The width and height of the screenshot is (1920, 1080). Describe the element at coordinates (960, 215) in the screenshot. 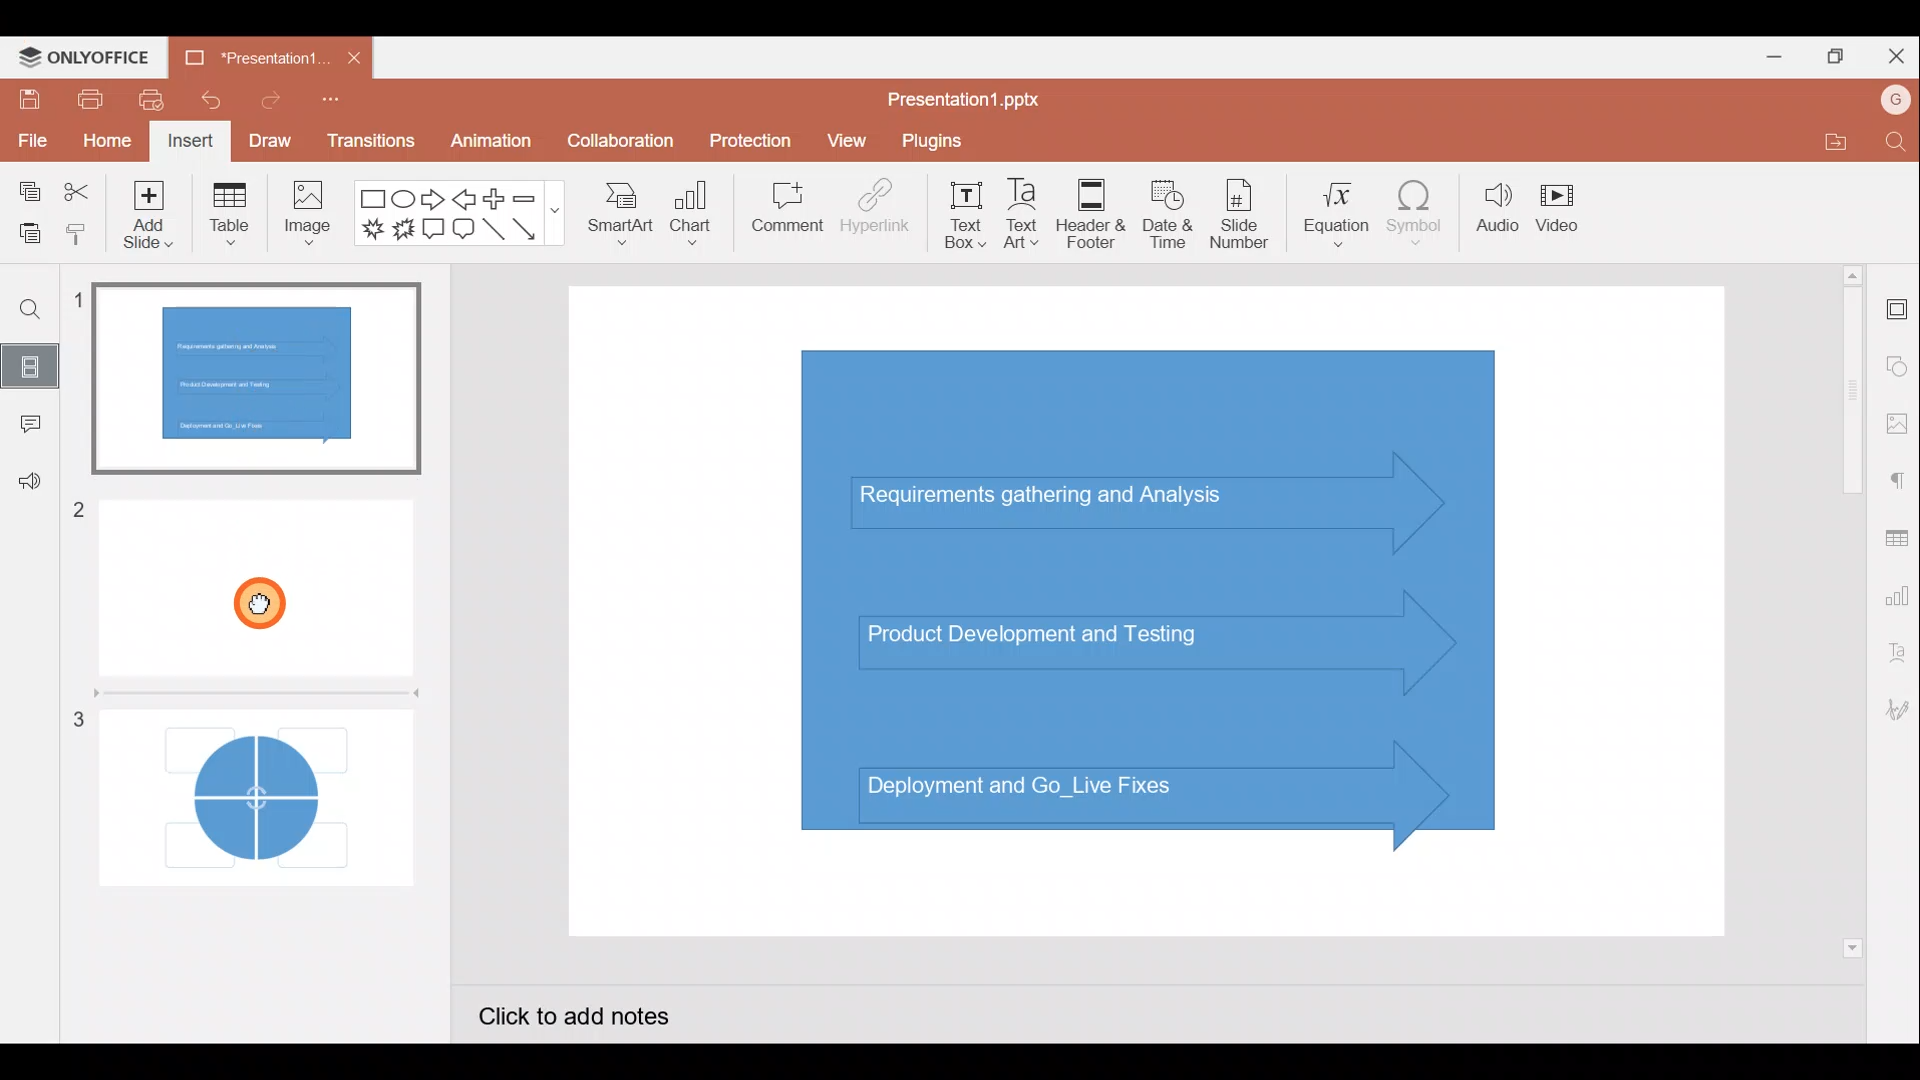

I see `Text box` at that location.